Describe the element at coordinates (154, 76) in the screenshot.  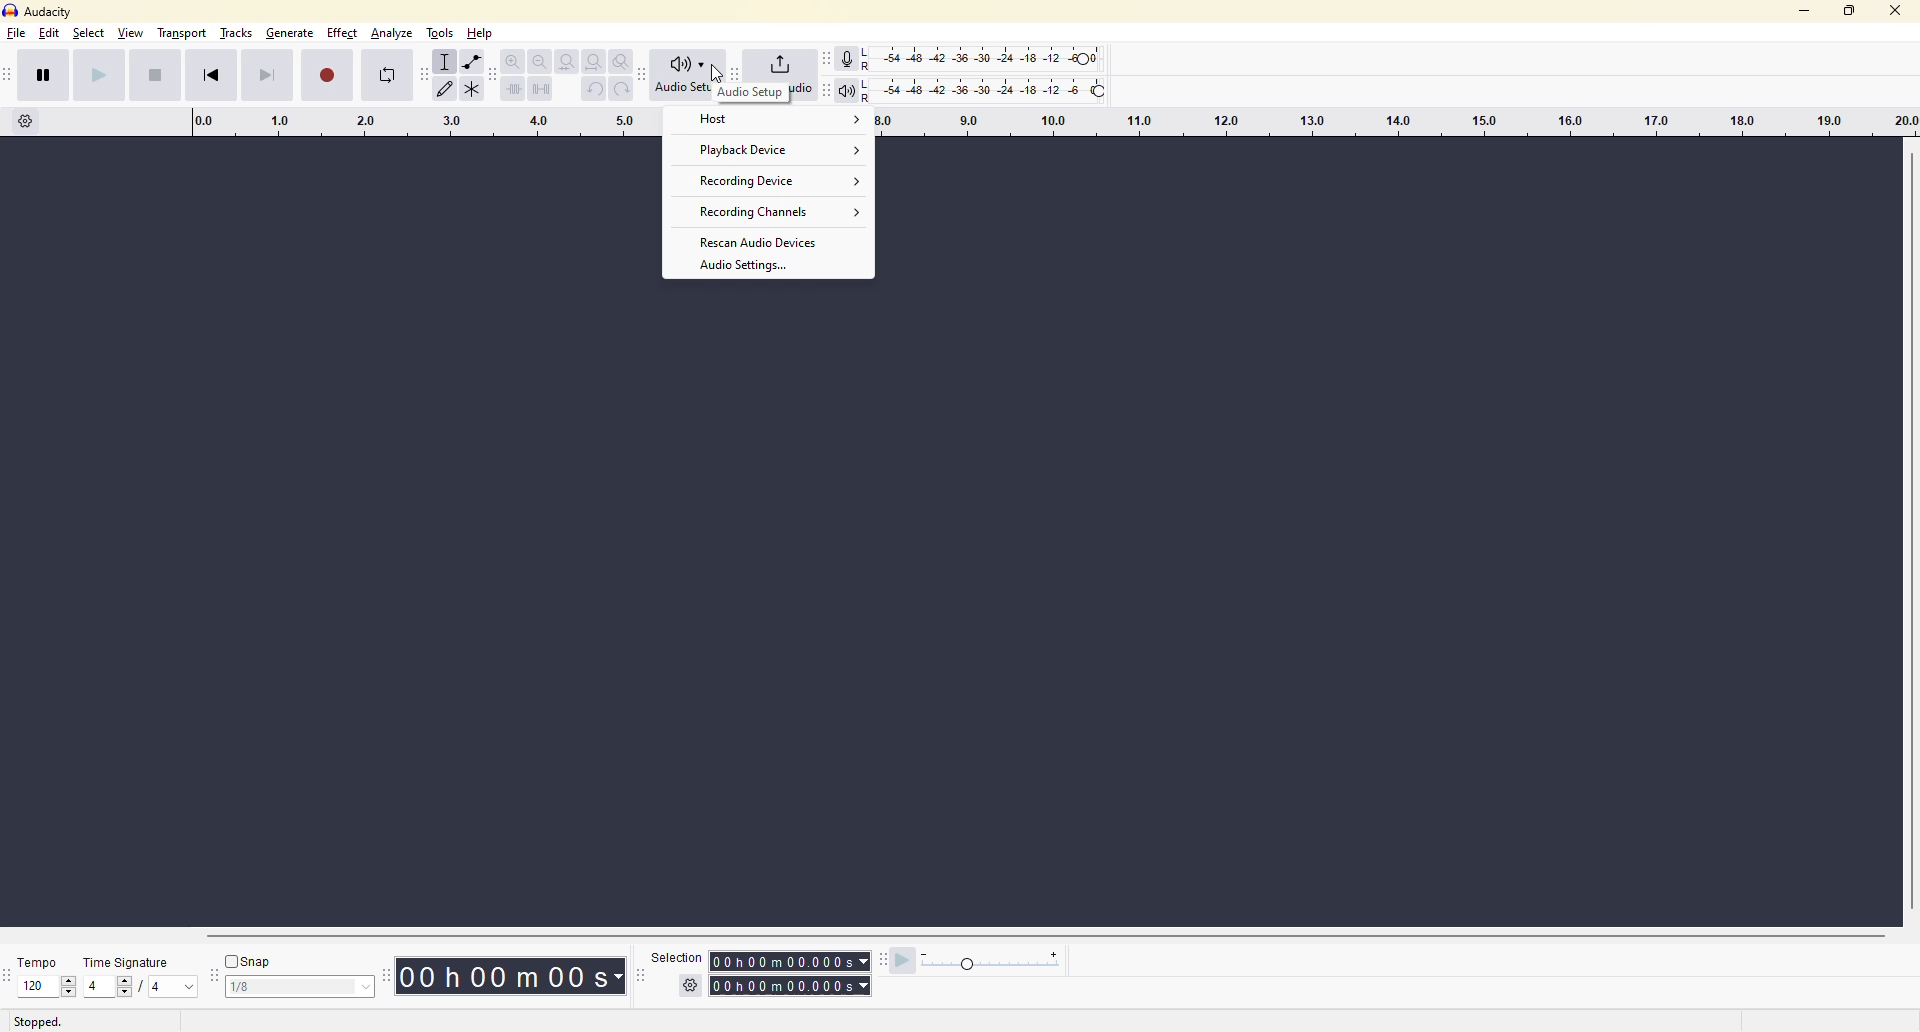
I see `stop` at that location.